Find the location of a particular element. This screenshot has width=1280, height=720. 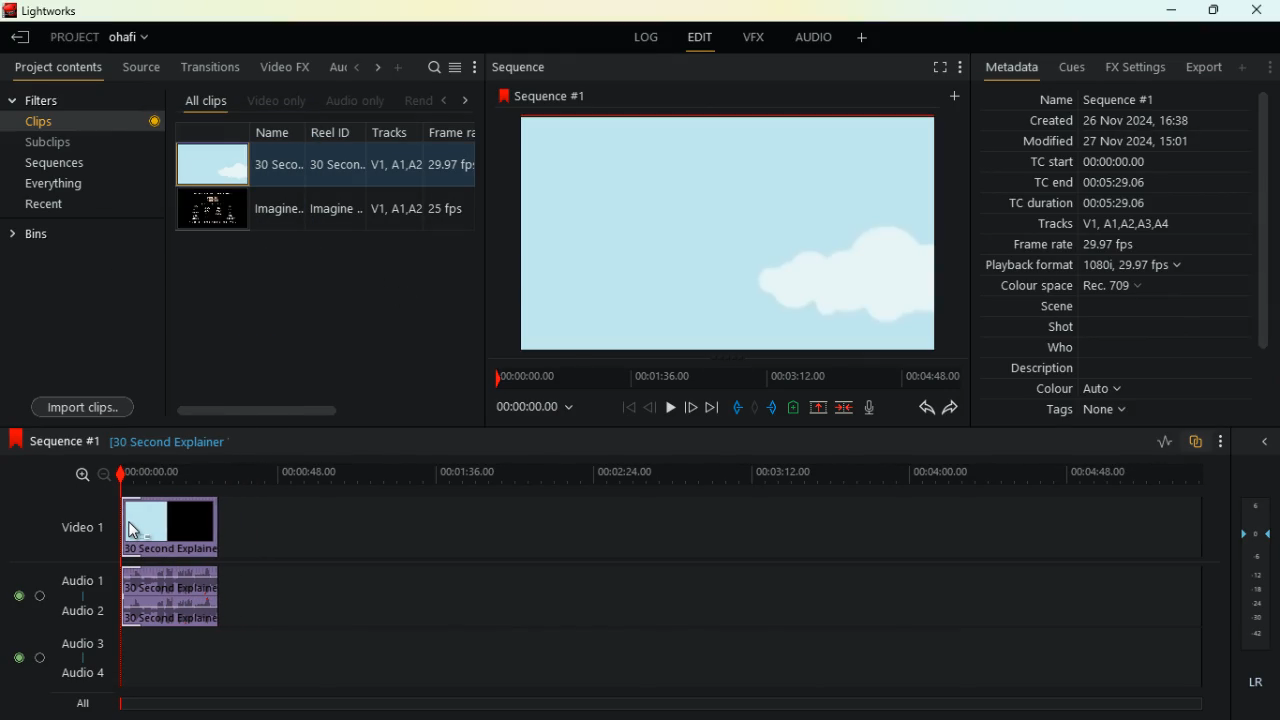

toggle is located at coordinates (40, 658).